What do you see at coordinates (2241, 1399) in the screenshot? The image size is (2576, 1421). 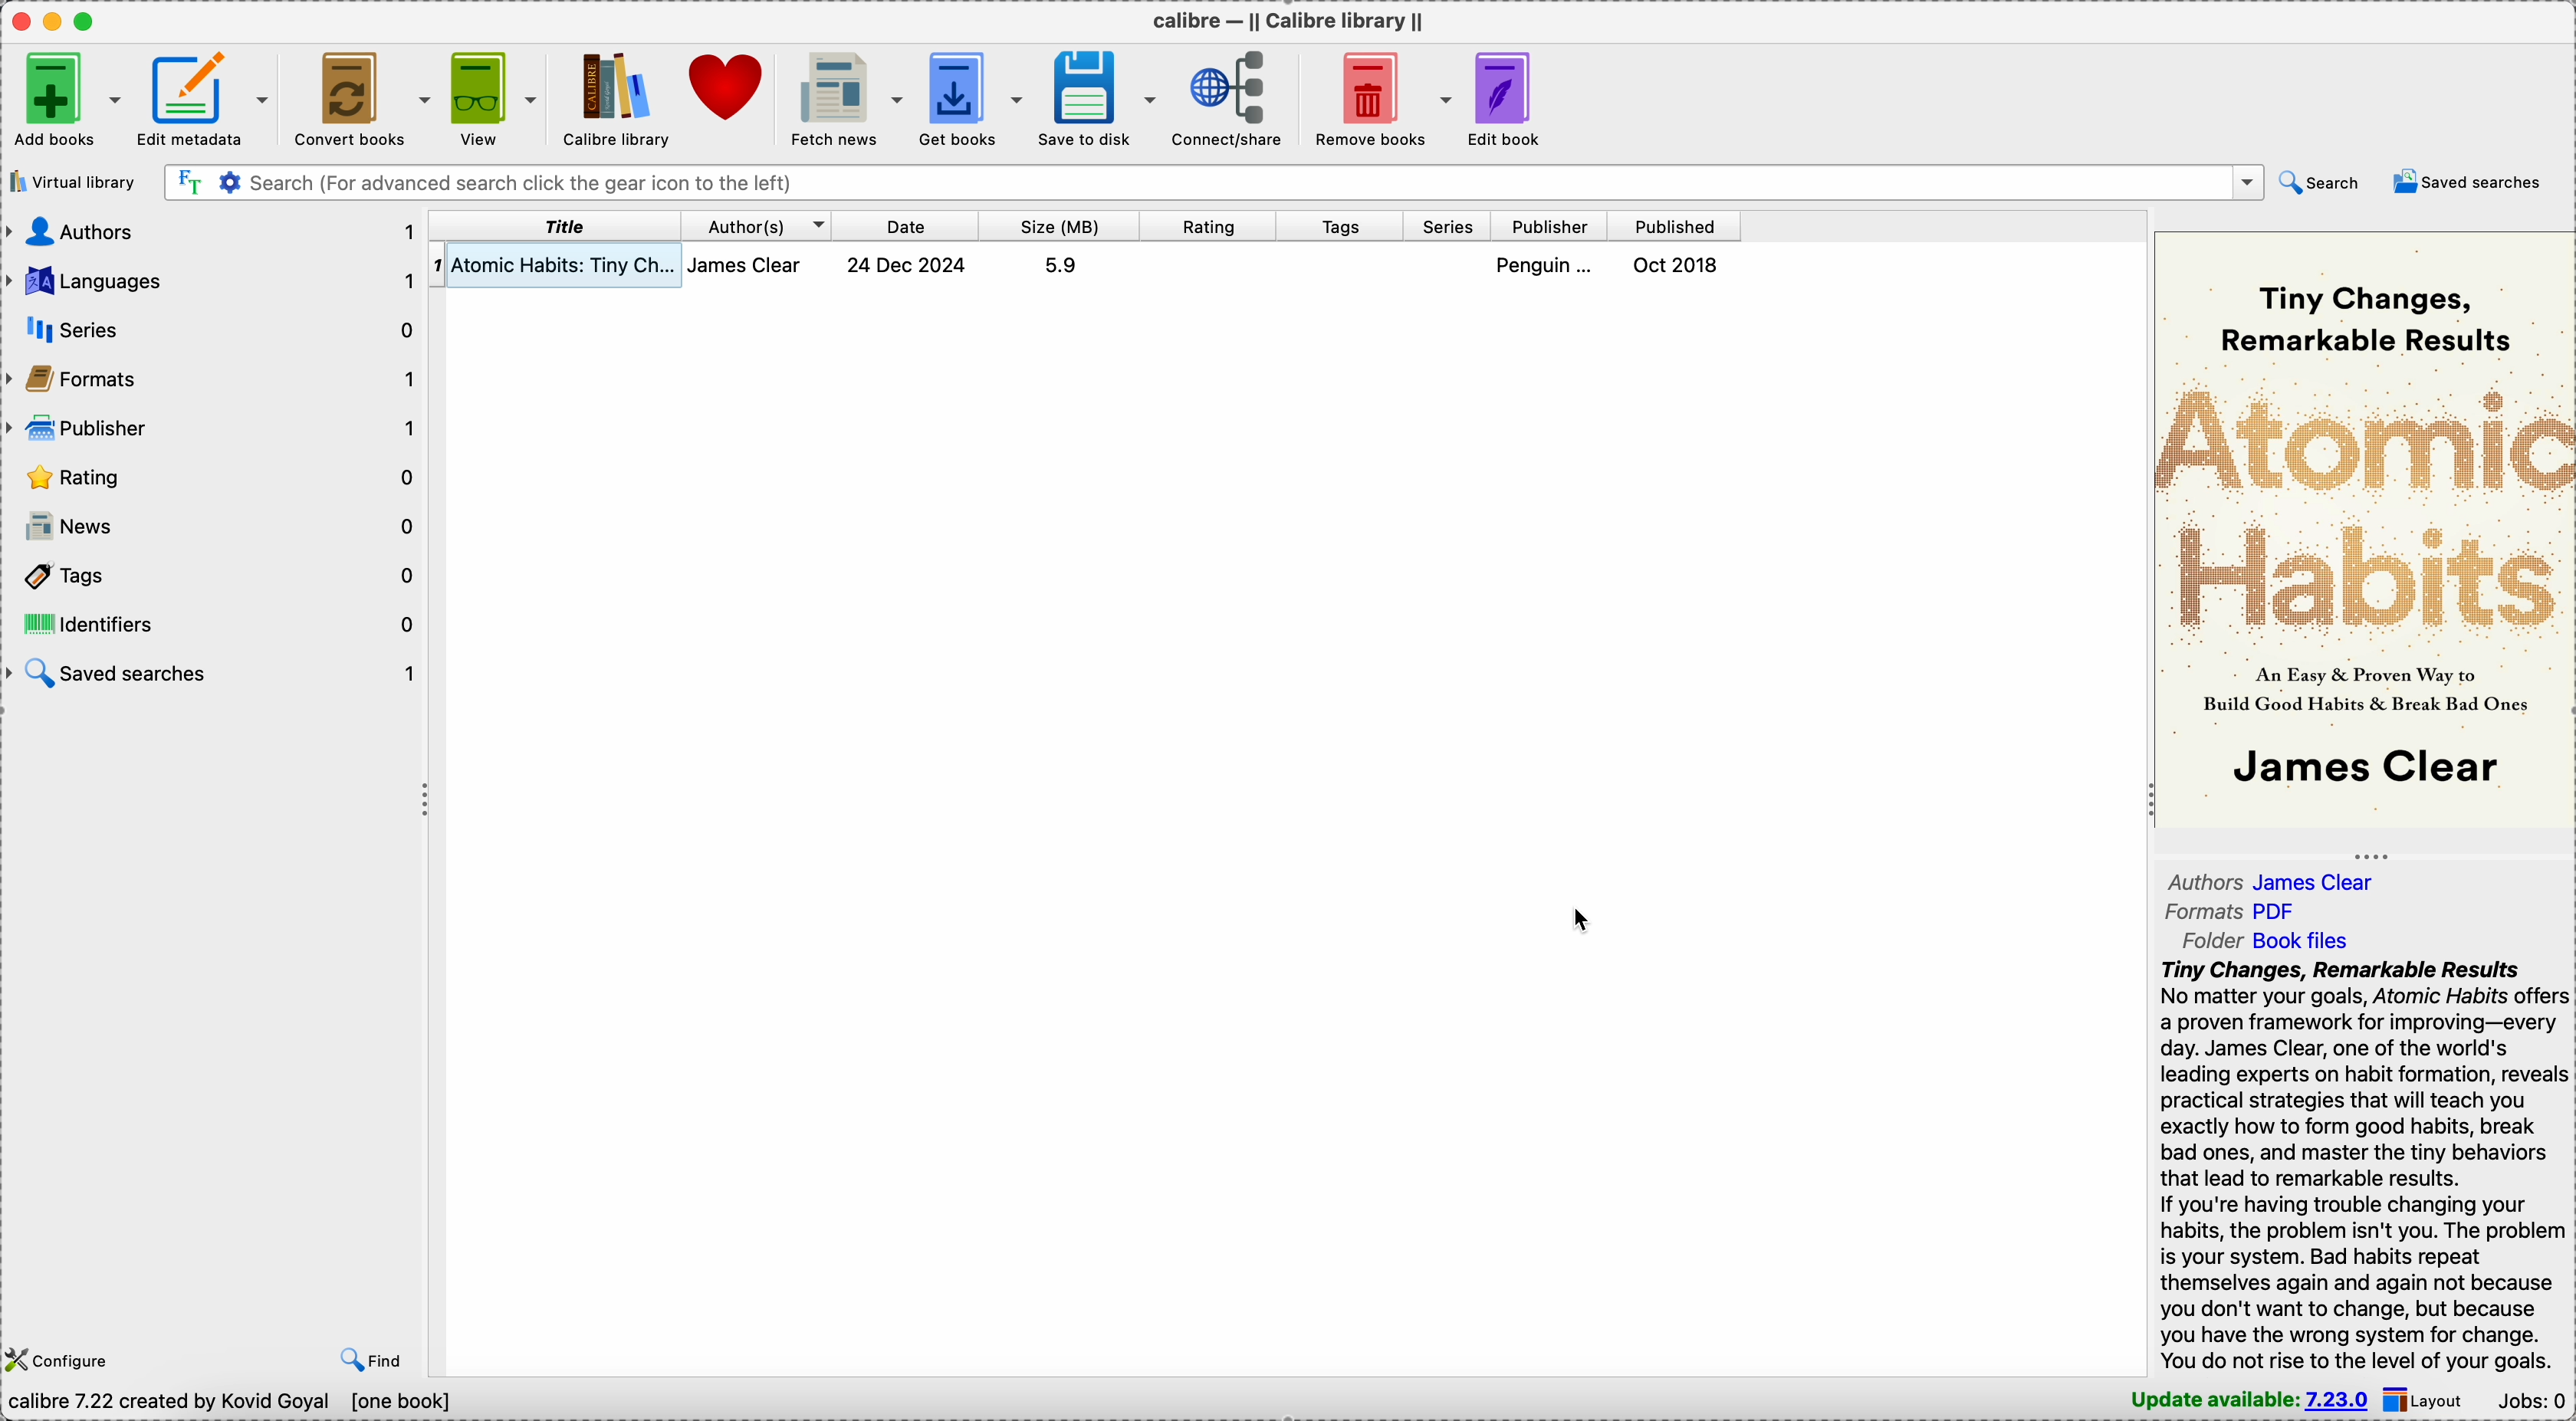 I see `update available: 7.23.0` at bounding box center [2241, 1399].